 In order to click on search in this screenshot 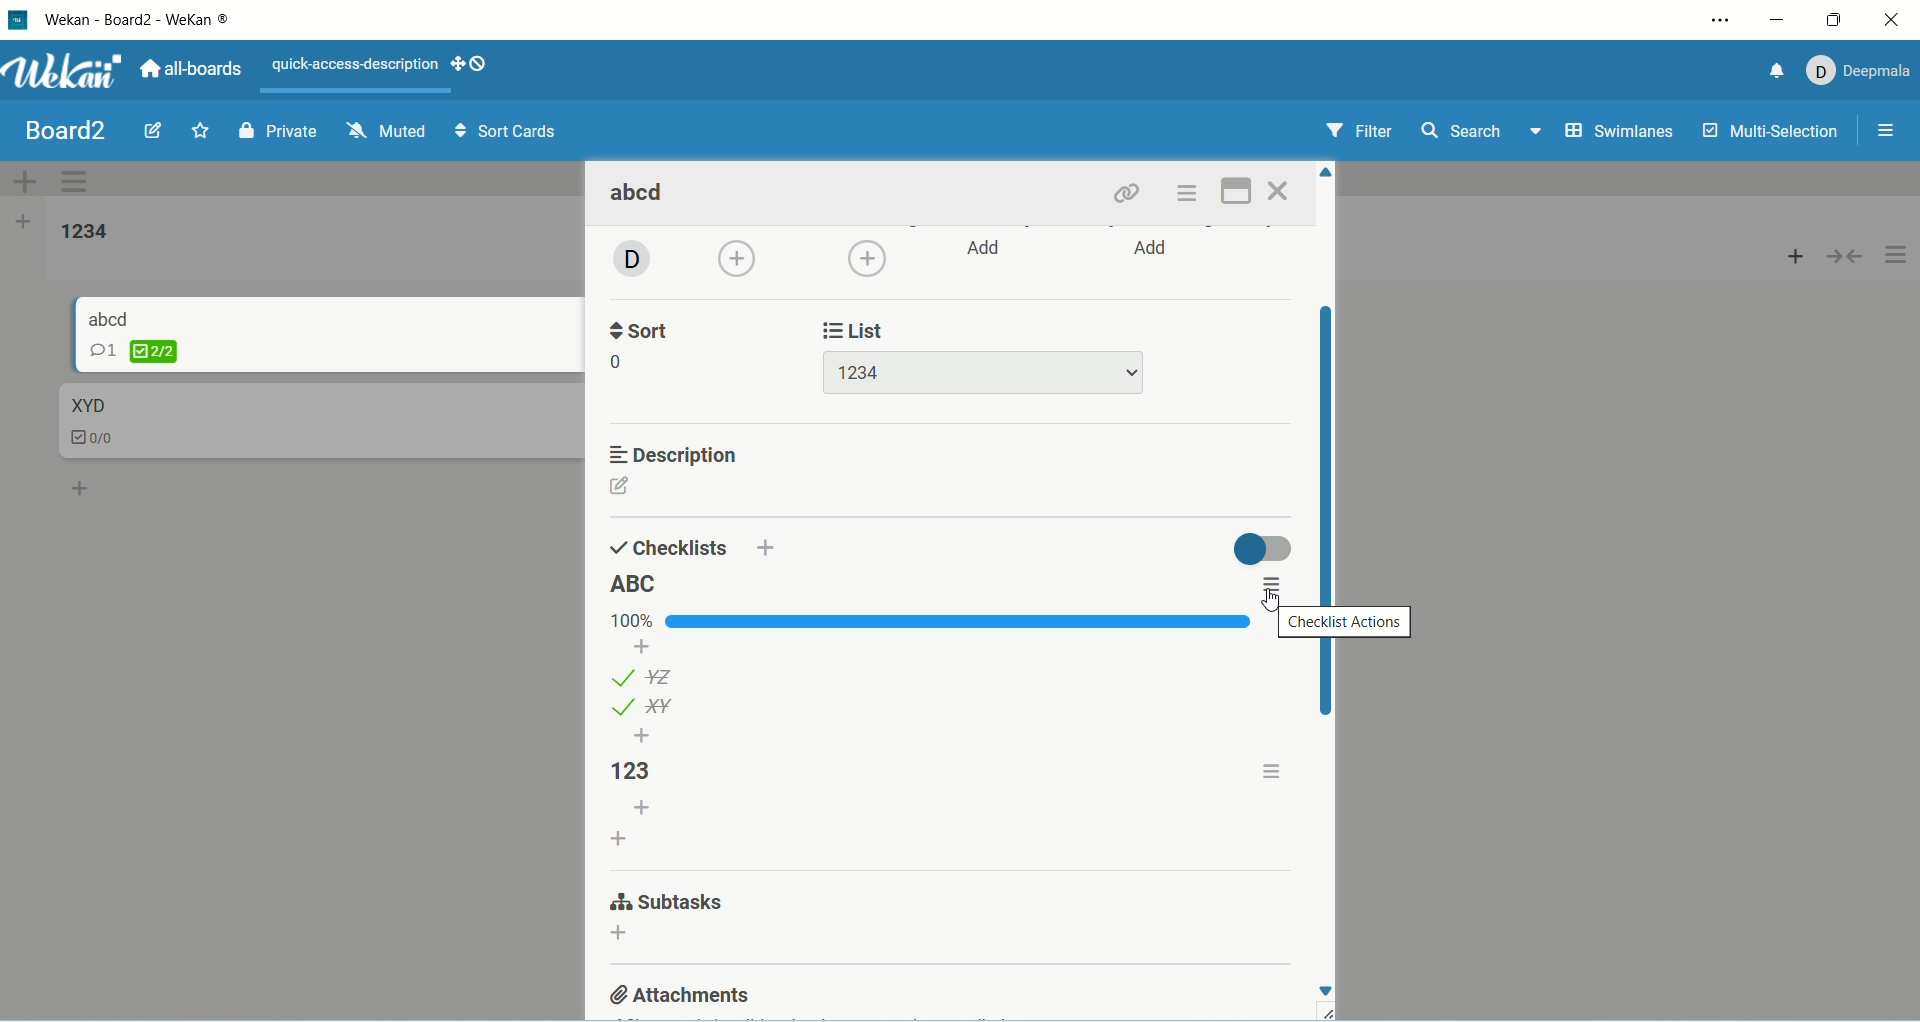, I will do `click(1484, 133)`.